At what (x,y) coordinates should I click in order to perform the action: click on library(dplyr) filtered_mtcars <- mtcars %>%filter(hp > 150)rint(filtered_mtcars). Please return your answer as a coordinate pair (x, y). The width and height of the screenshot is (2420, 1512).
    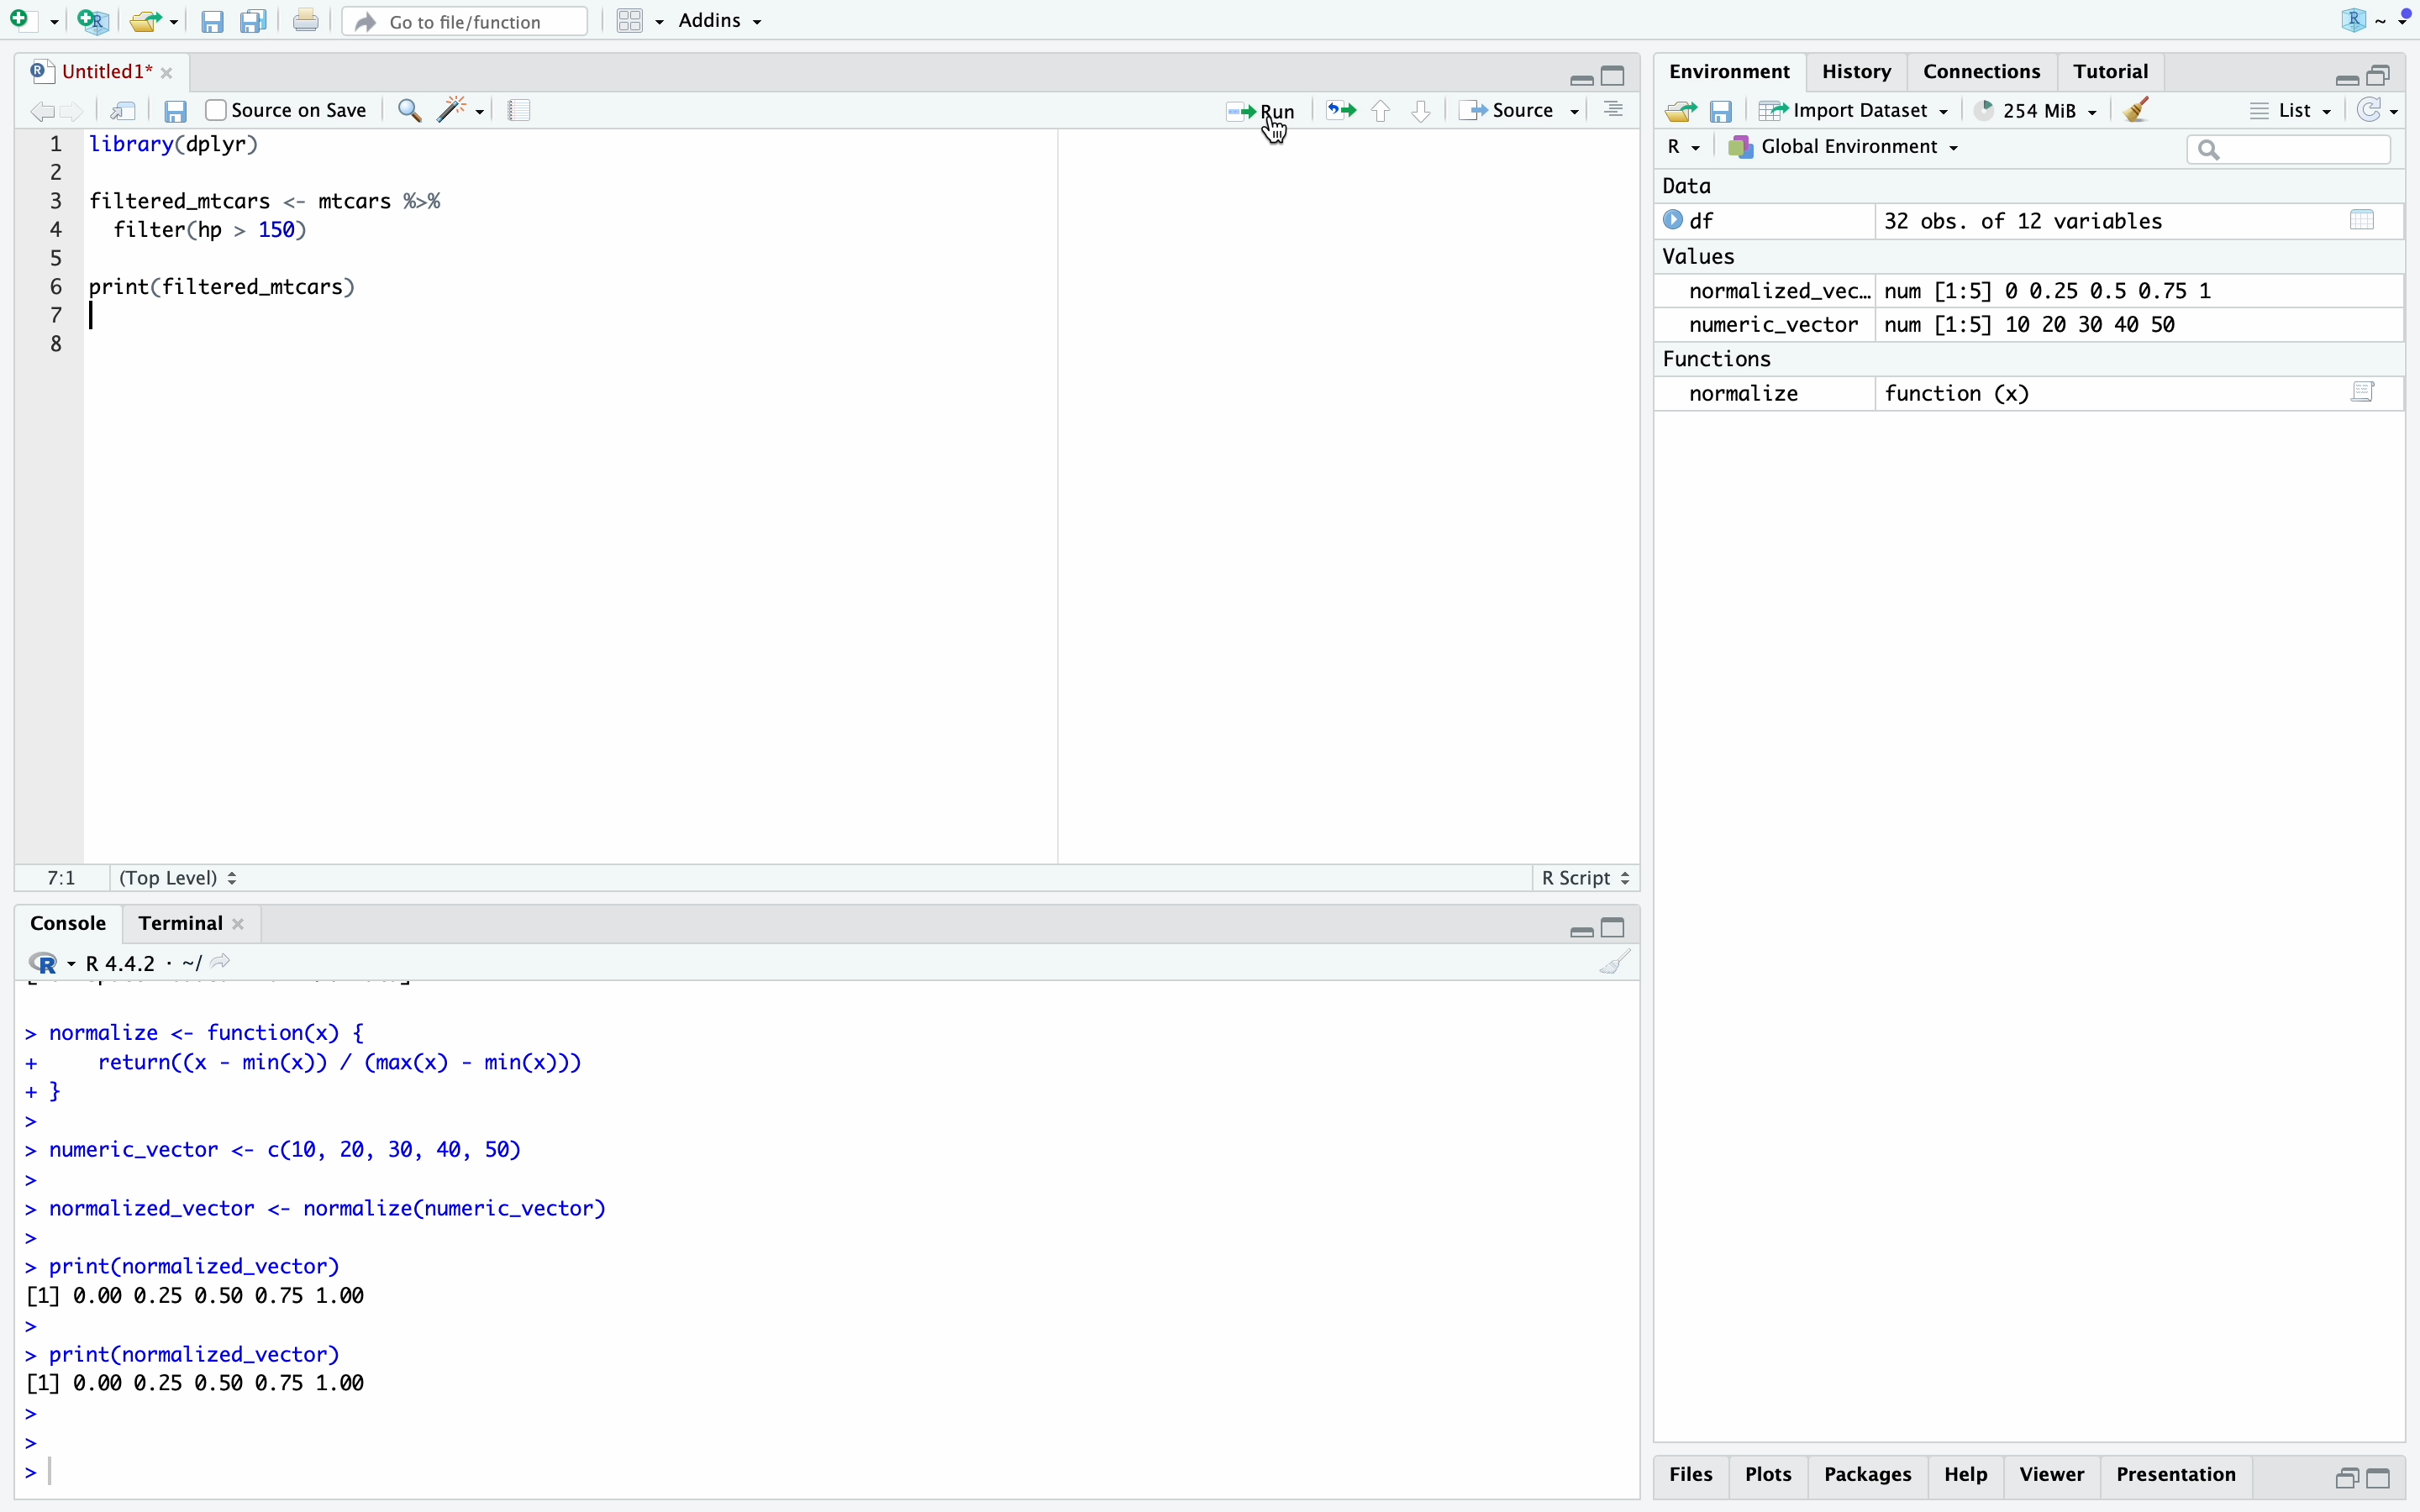
    Looking at the image, I should click on (276, 227).